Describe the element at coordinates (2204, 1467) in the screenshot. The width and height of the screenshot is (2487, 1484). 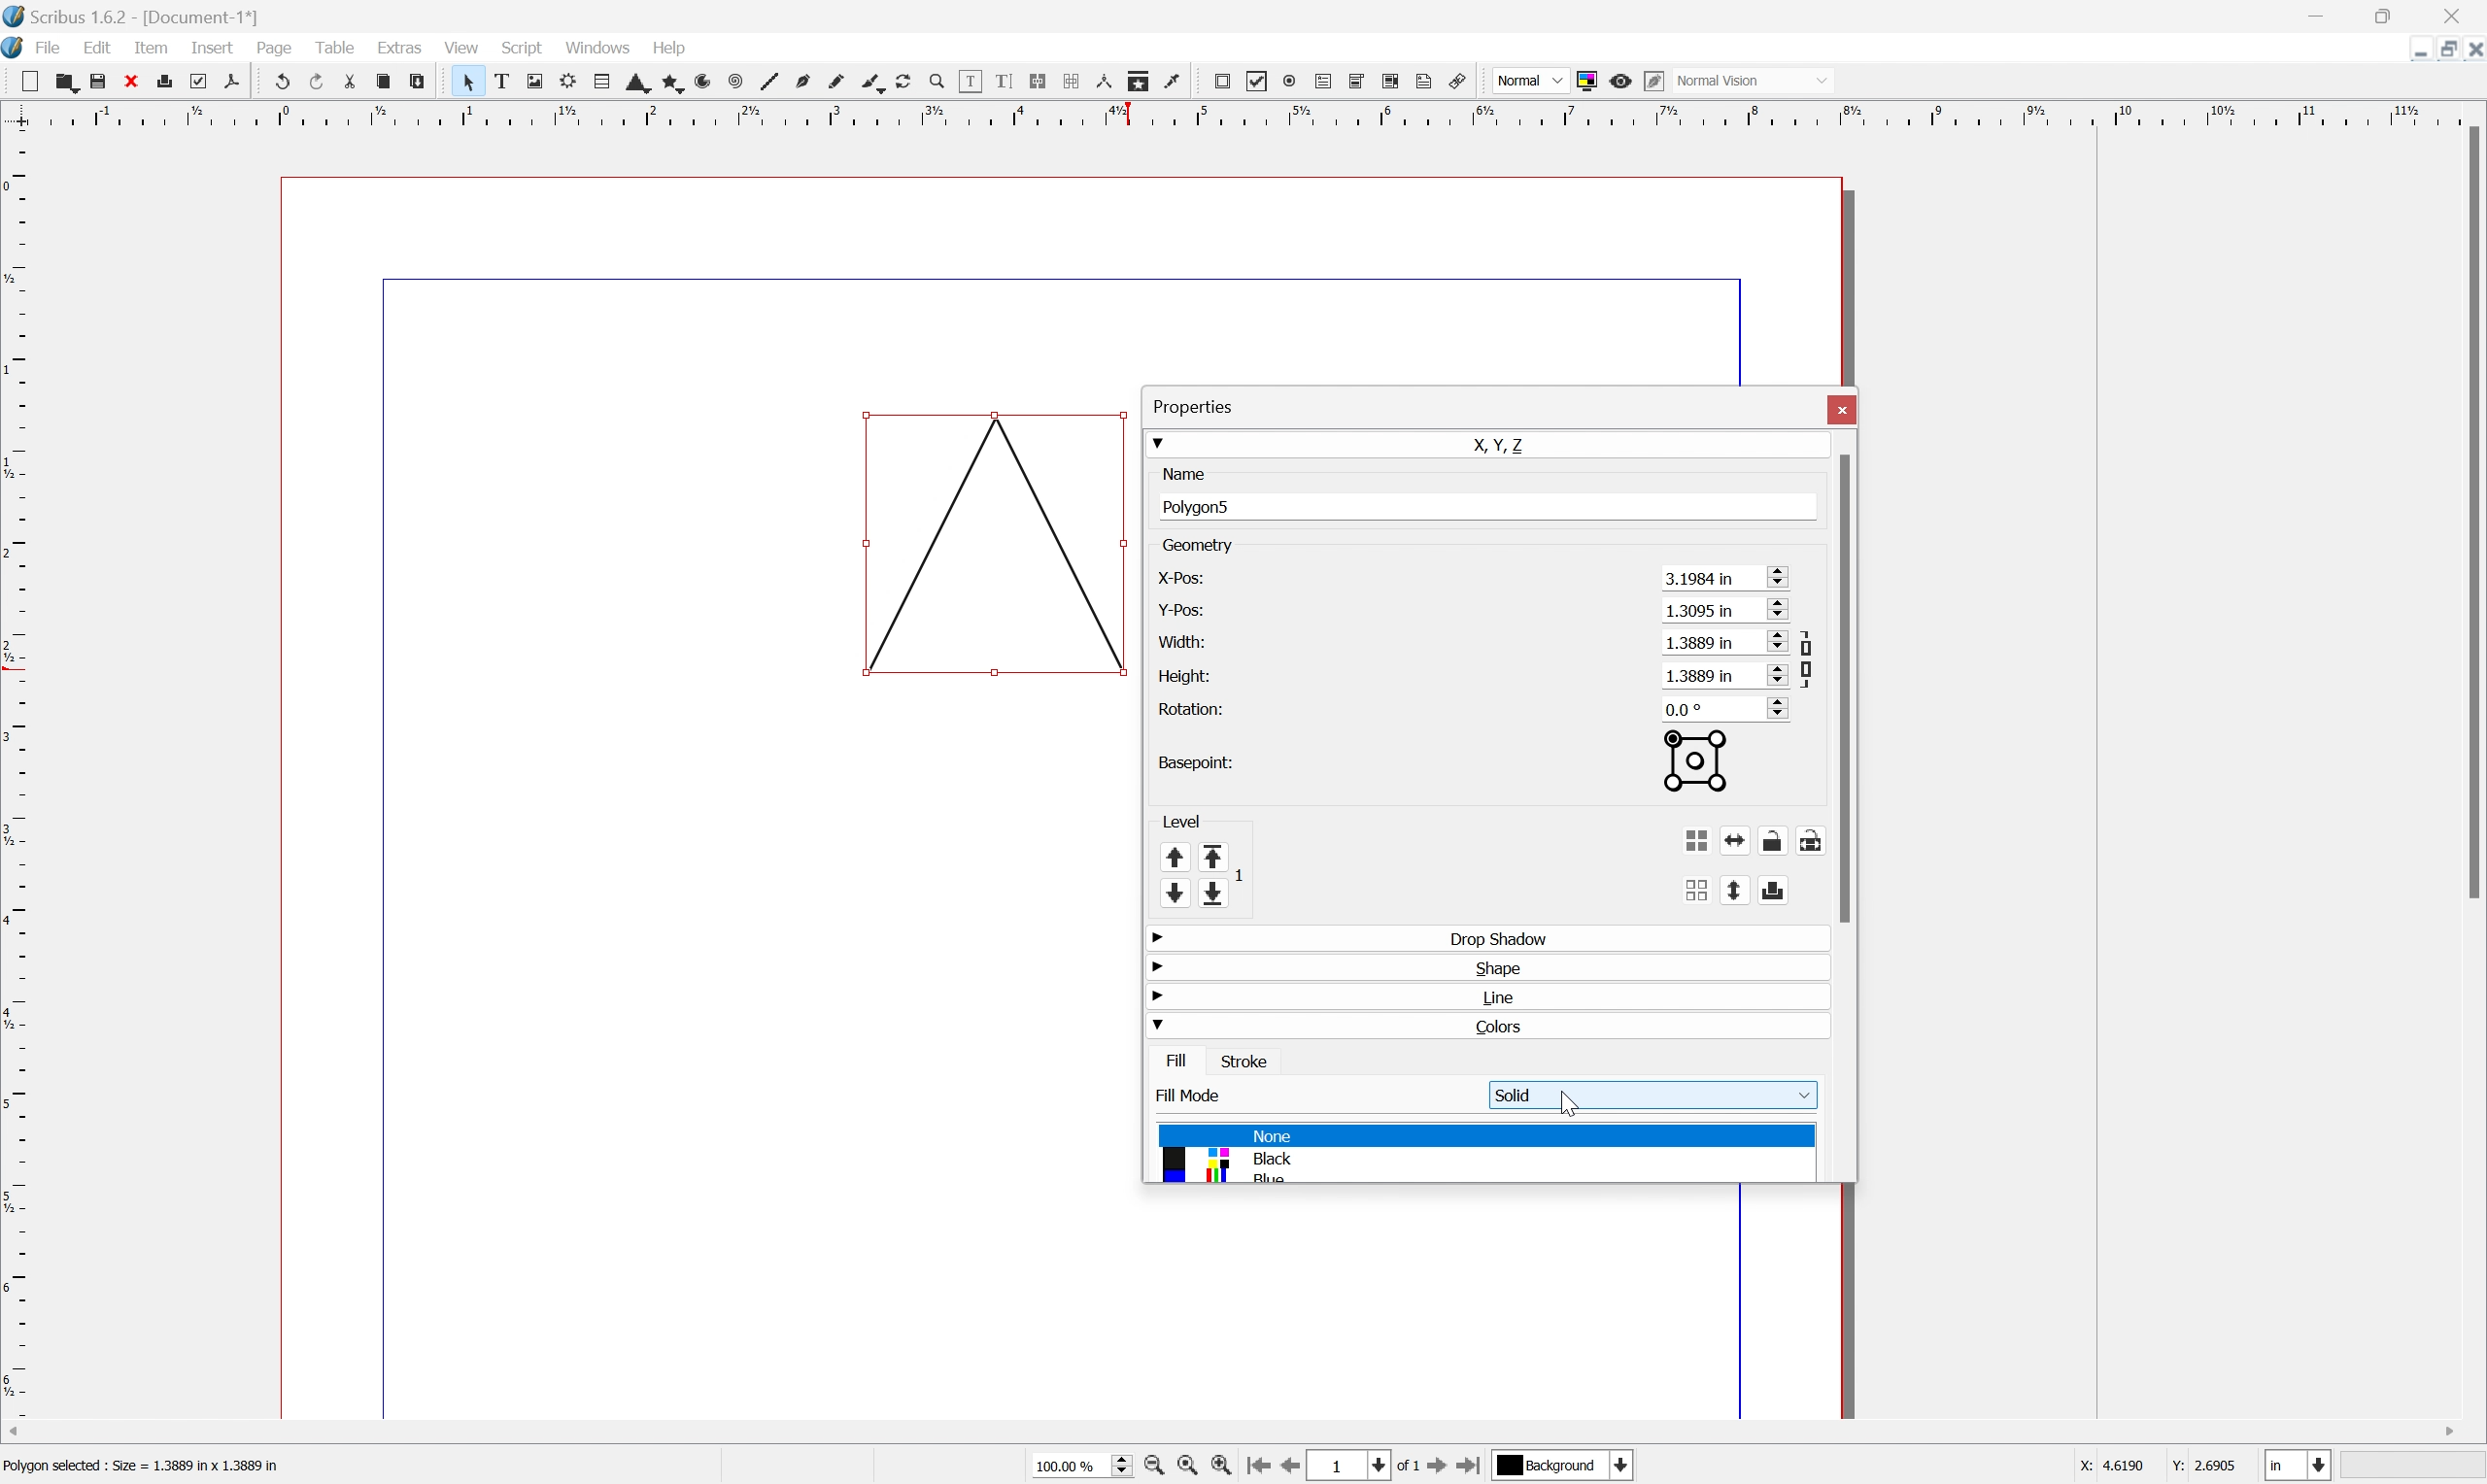
I see `Y: 2.6905` at that location.